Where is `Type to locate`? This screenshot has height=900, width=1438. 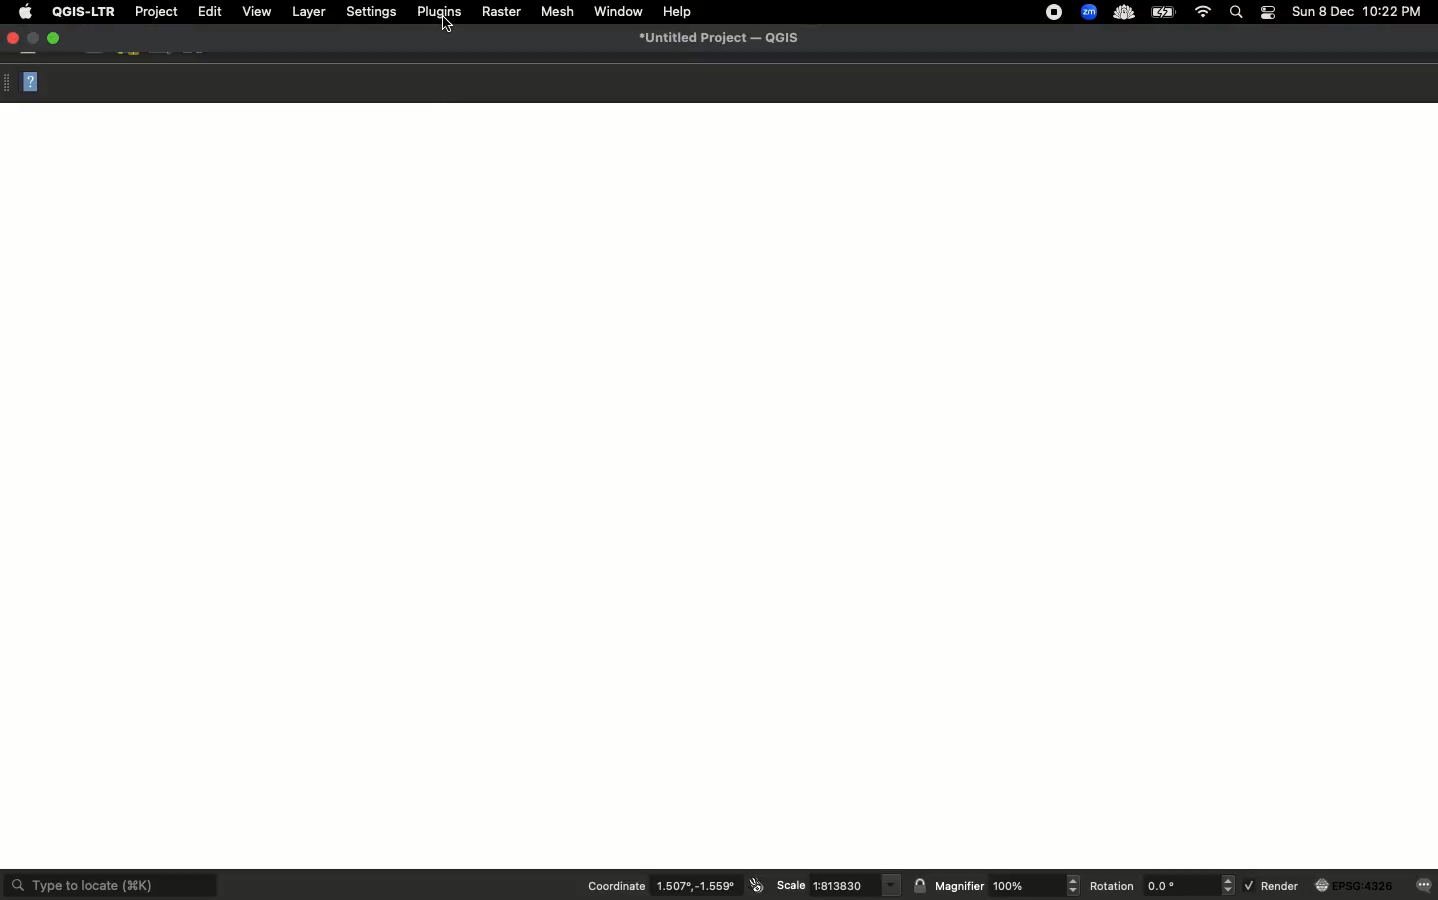
Type to locate is located at coordinates (111, 884).